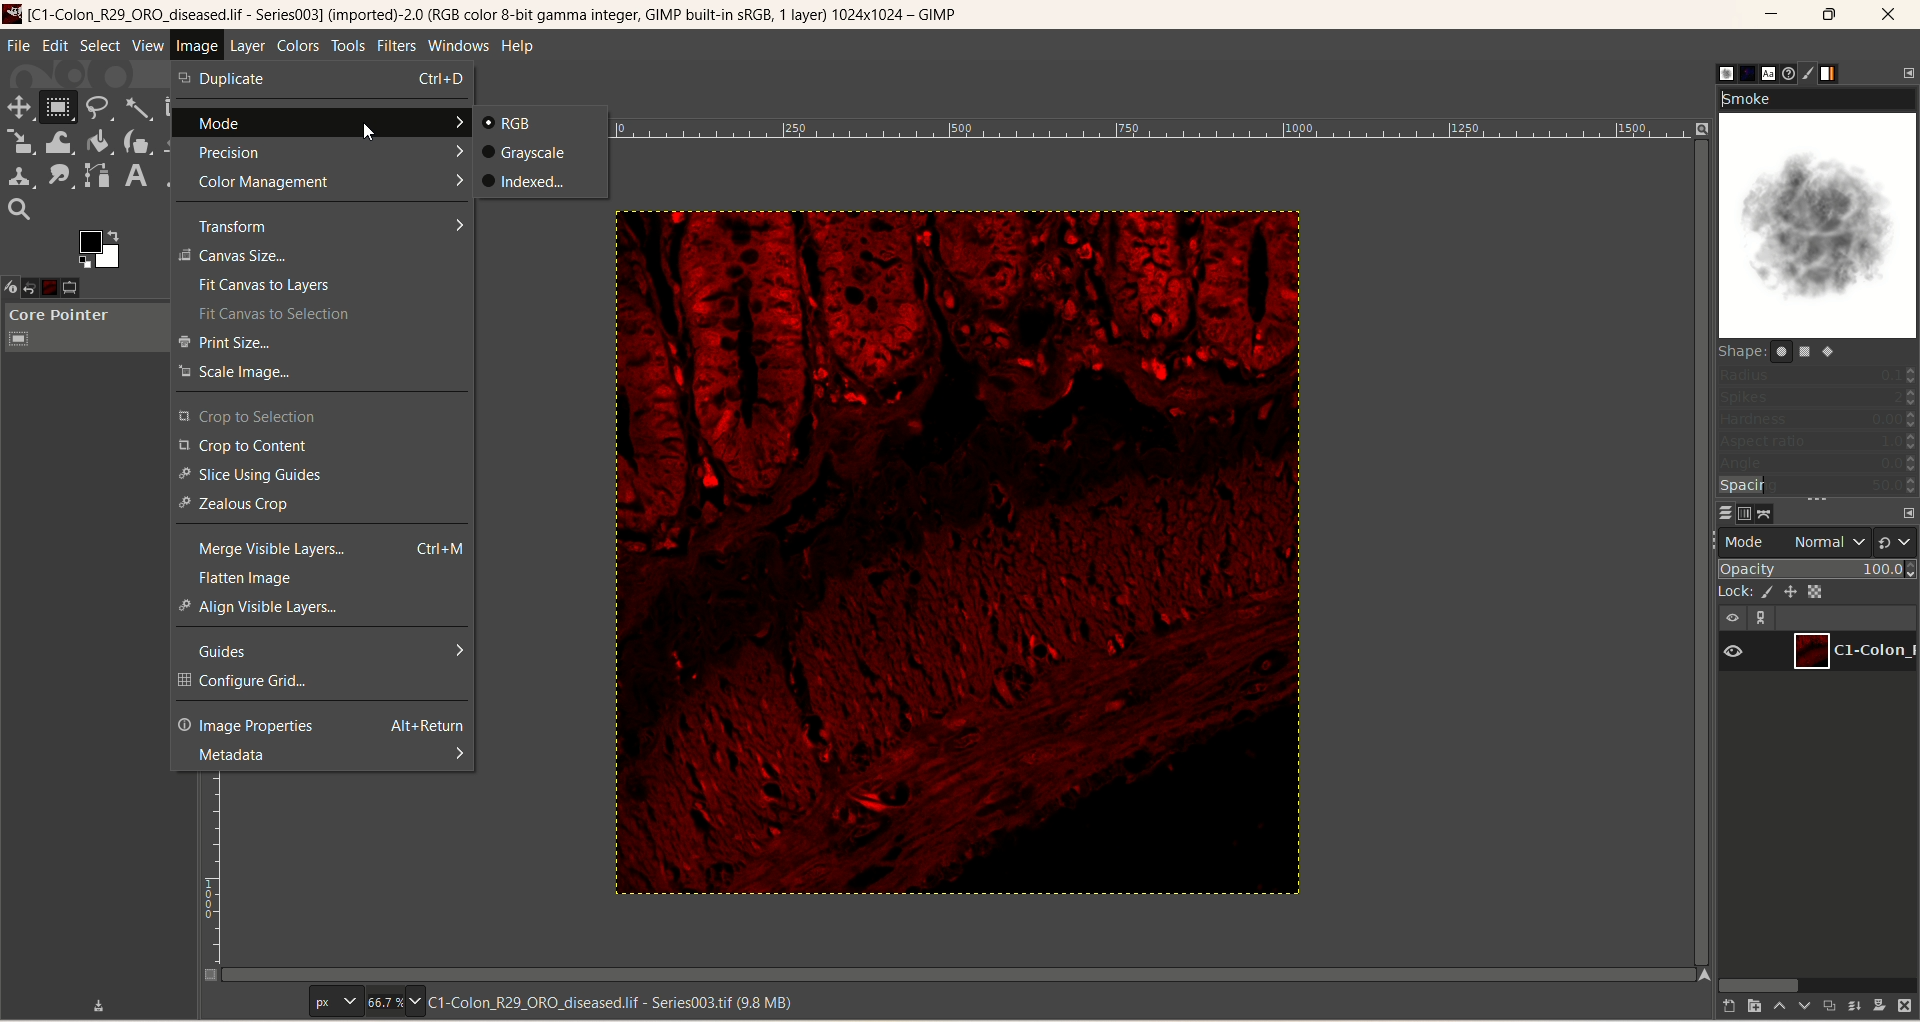 The width and height of the screenshot is (1920, 1022). What do you see at coordinates (1755, 1007) in the screenshot?
I see `create a new layer and add it to image` at bounding box center [1755, 1007].